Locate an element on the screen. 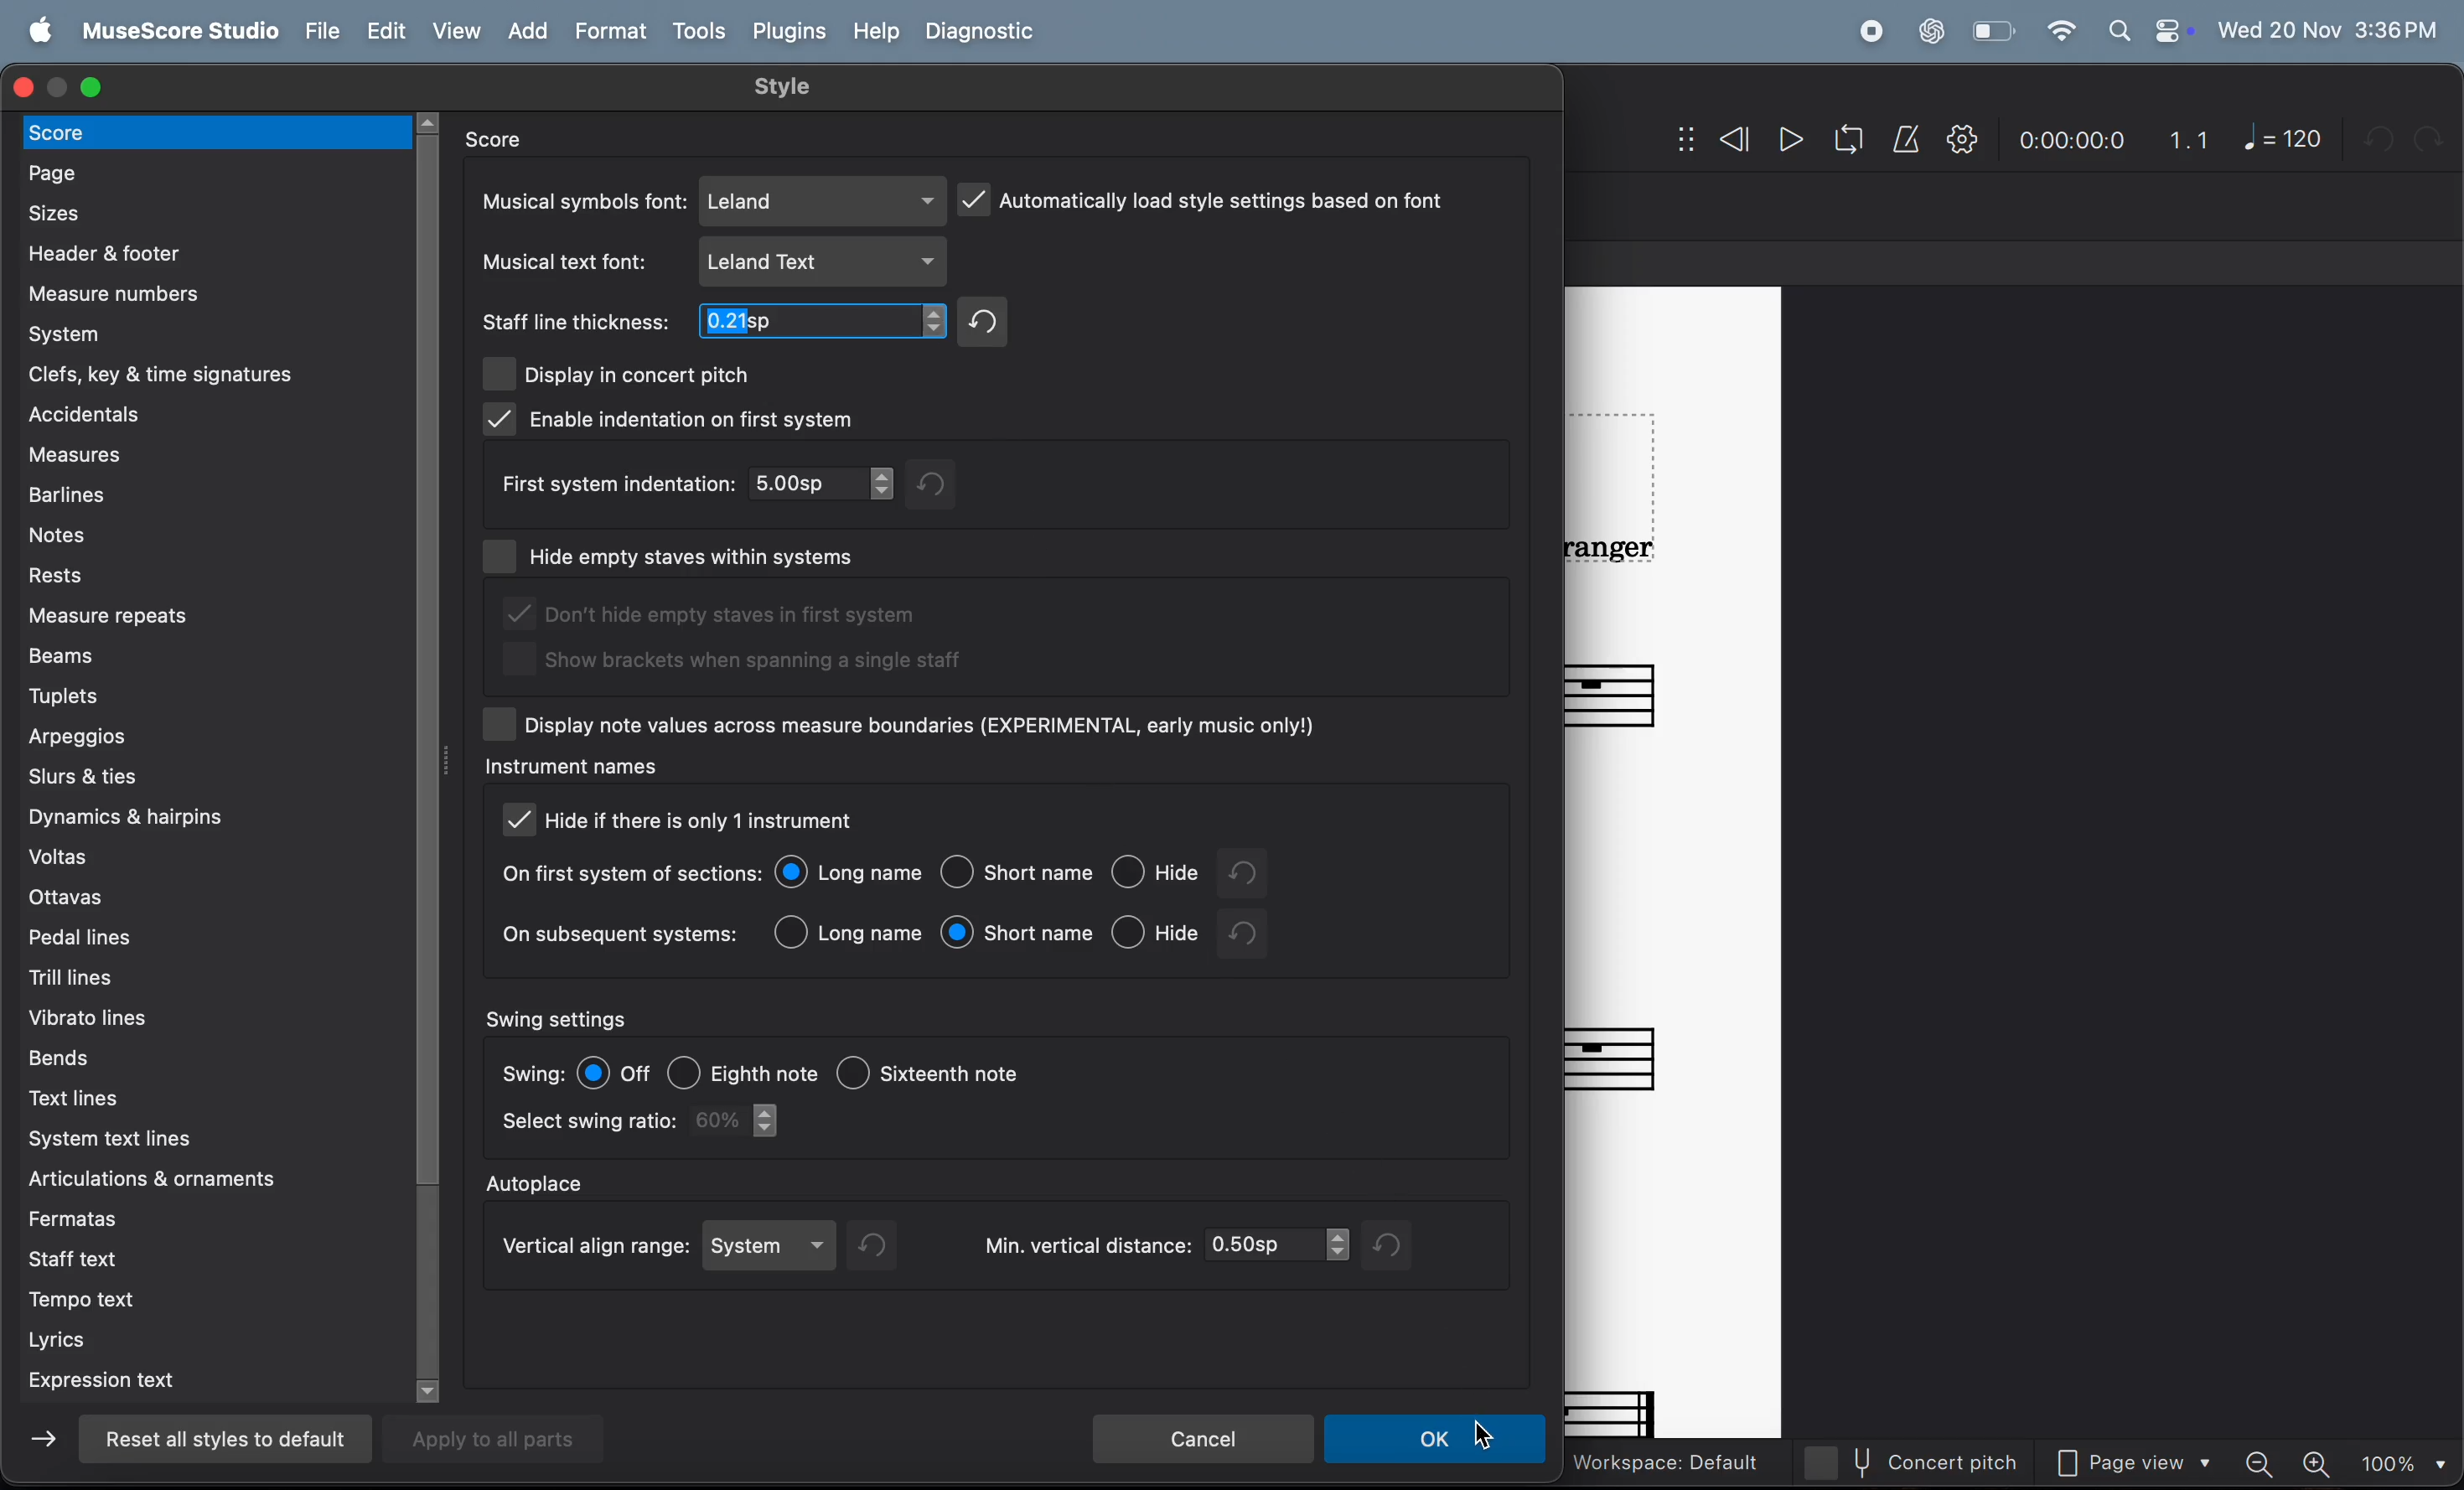 This screenshot has width=2464, height=1490.  is located at coordinates (1782, 140).